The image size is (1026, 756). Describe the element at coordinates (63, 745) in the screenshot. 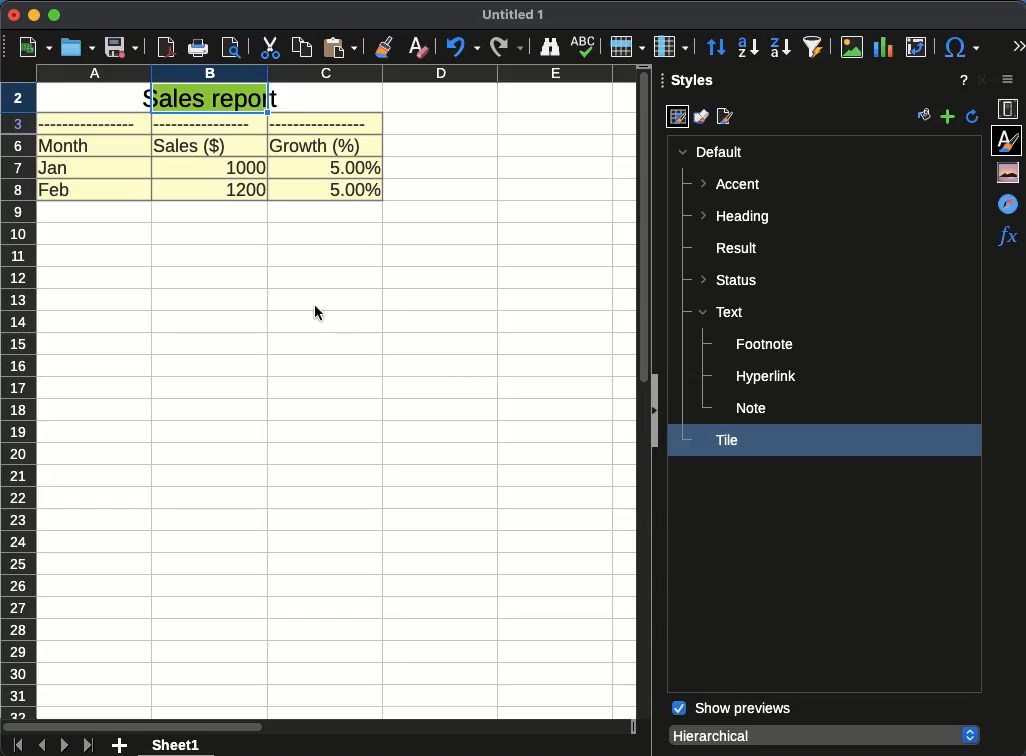

I see `next sheet` at that location.